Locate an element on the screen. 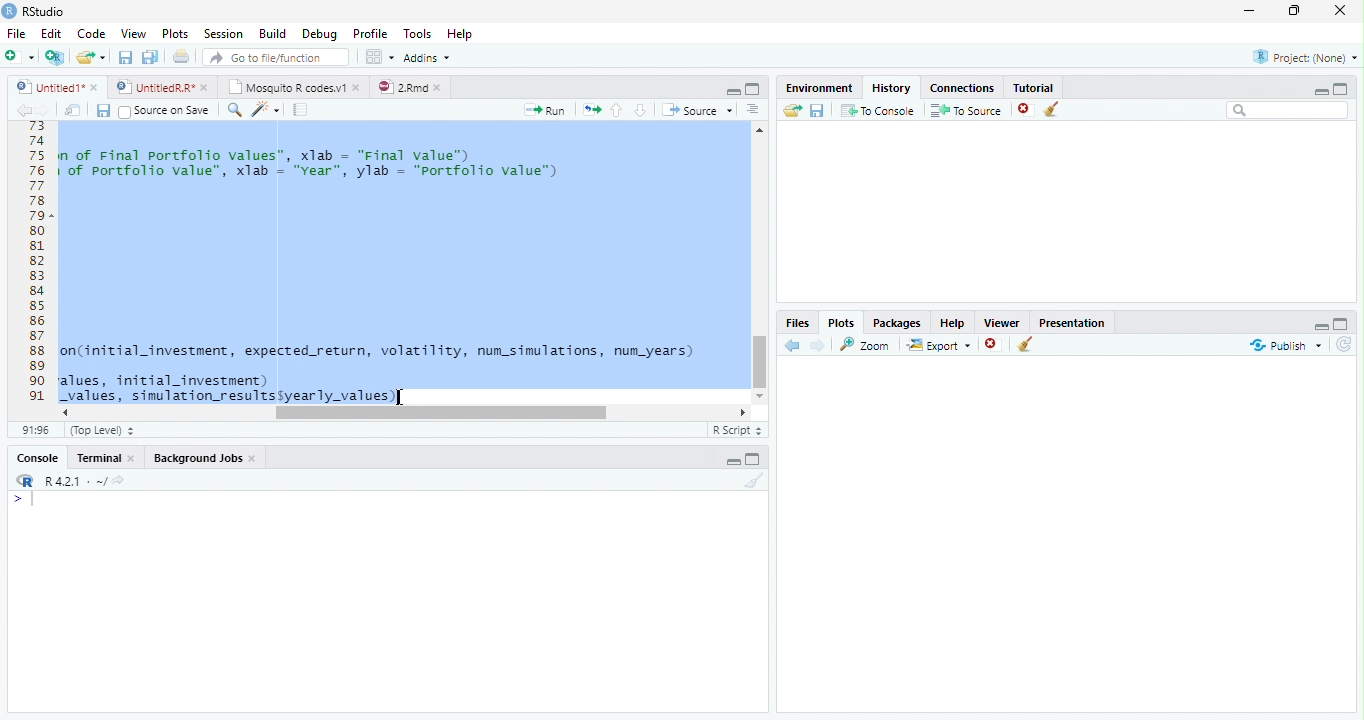 Image resolution: width=1364 pixels, height=720 pixels. previous source location is located at coordinates (23, 110).